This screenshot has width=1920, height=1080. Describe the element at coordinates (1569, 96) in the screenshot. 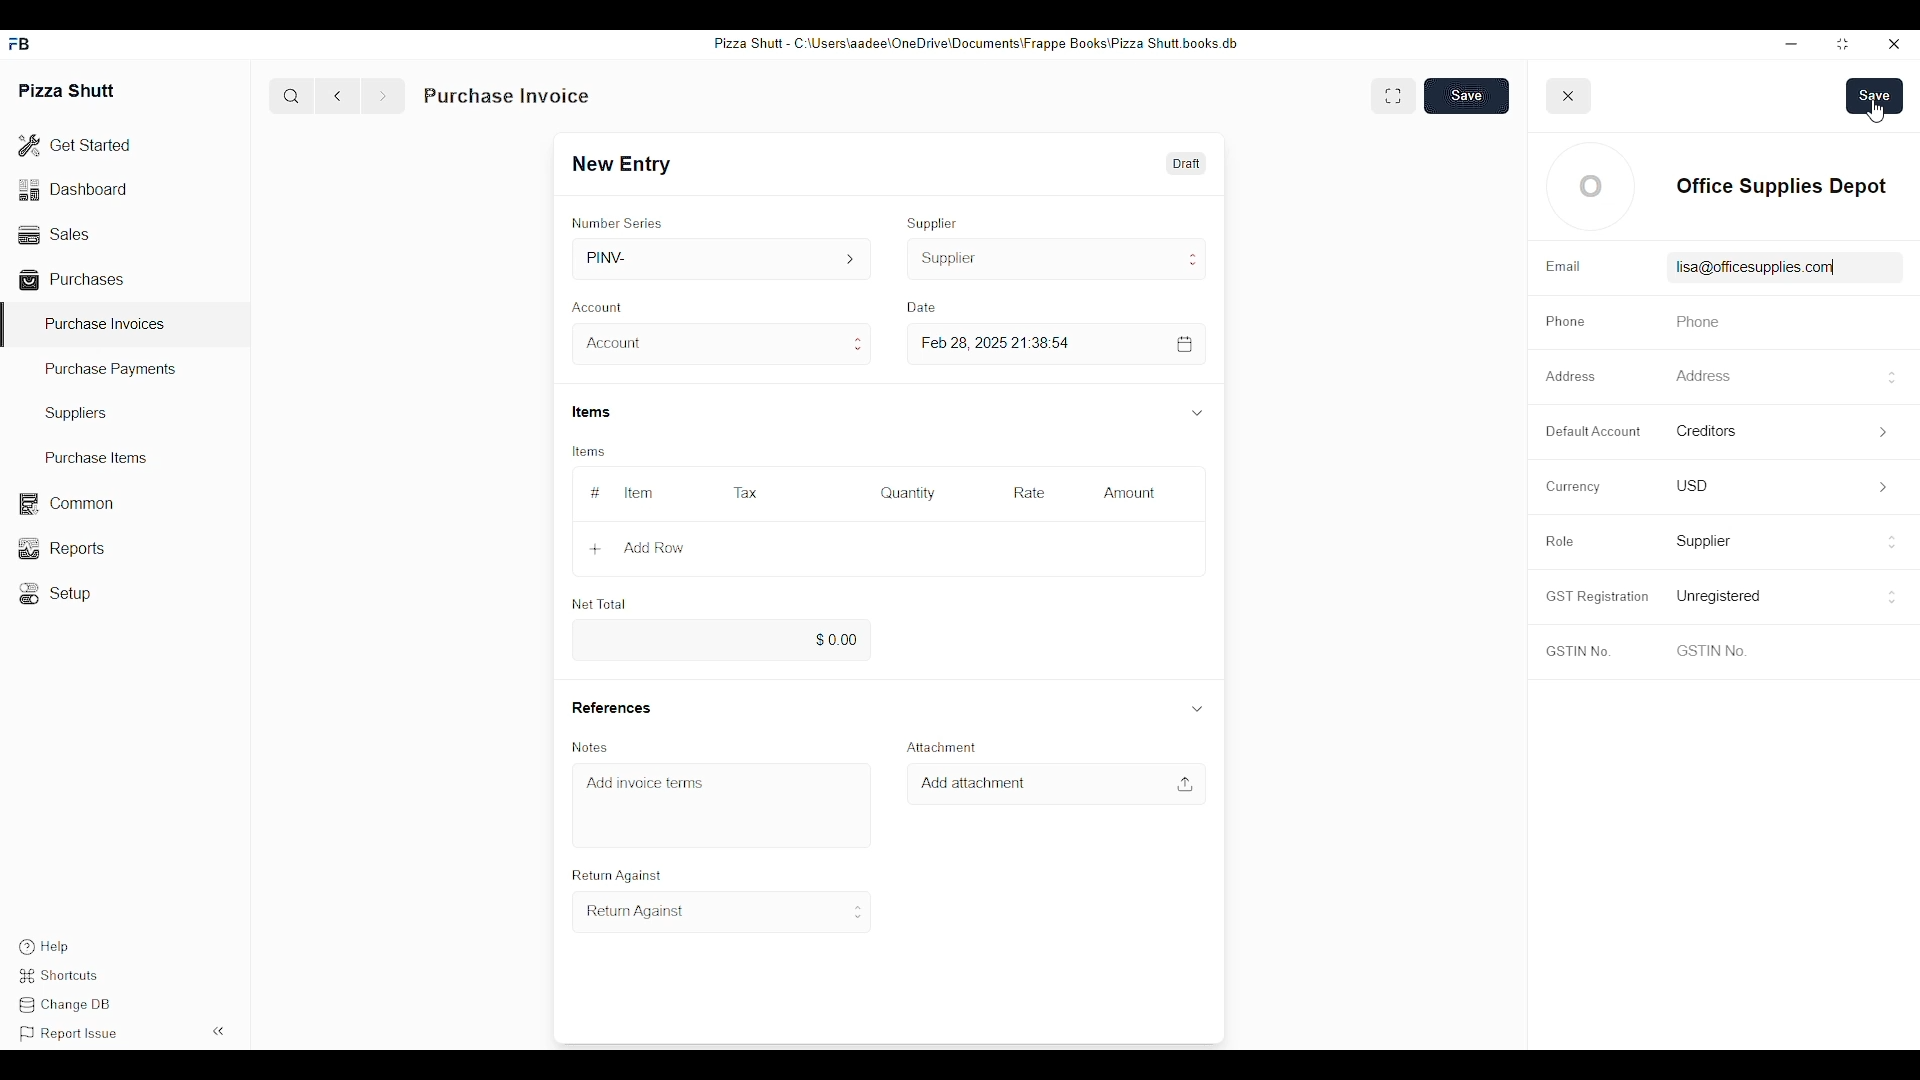

I see `close` at that location.